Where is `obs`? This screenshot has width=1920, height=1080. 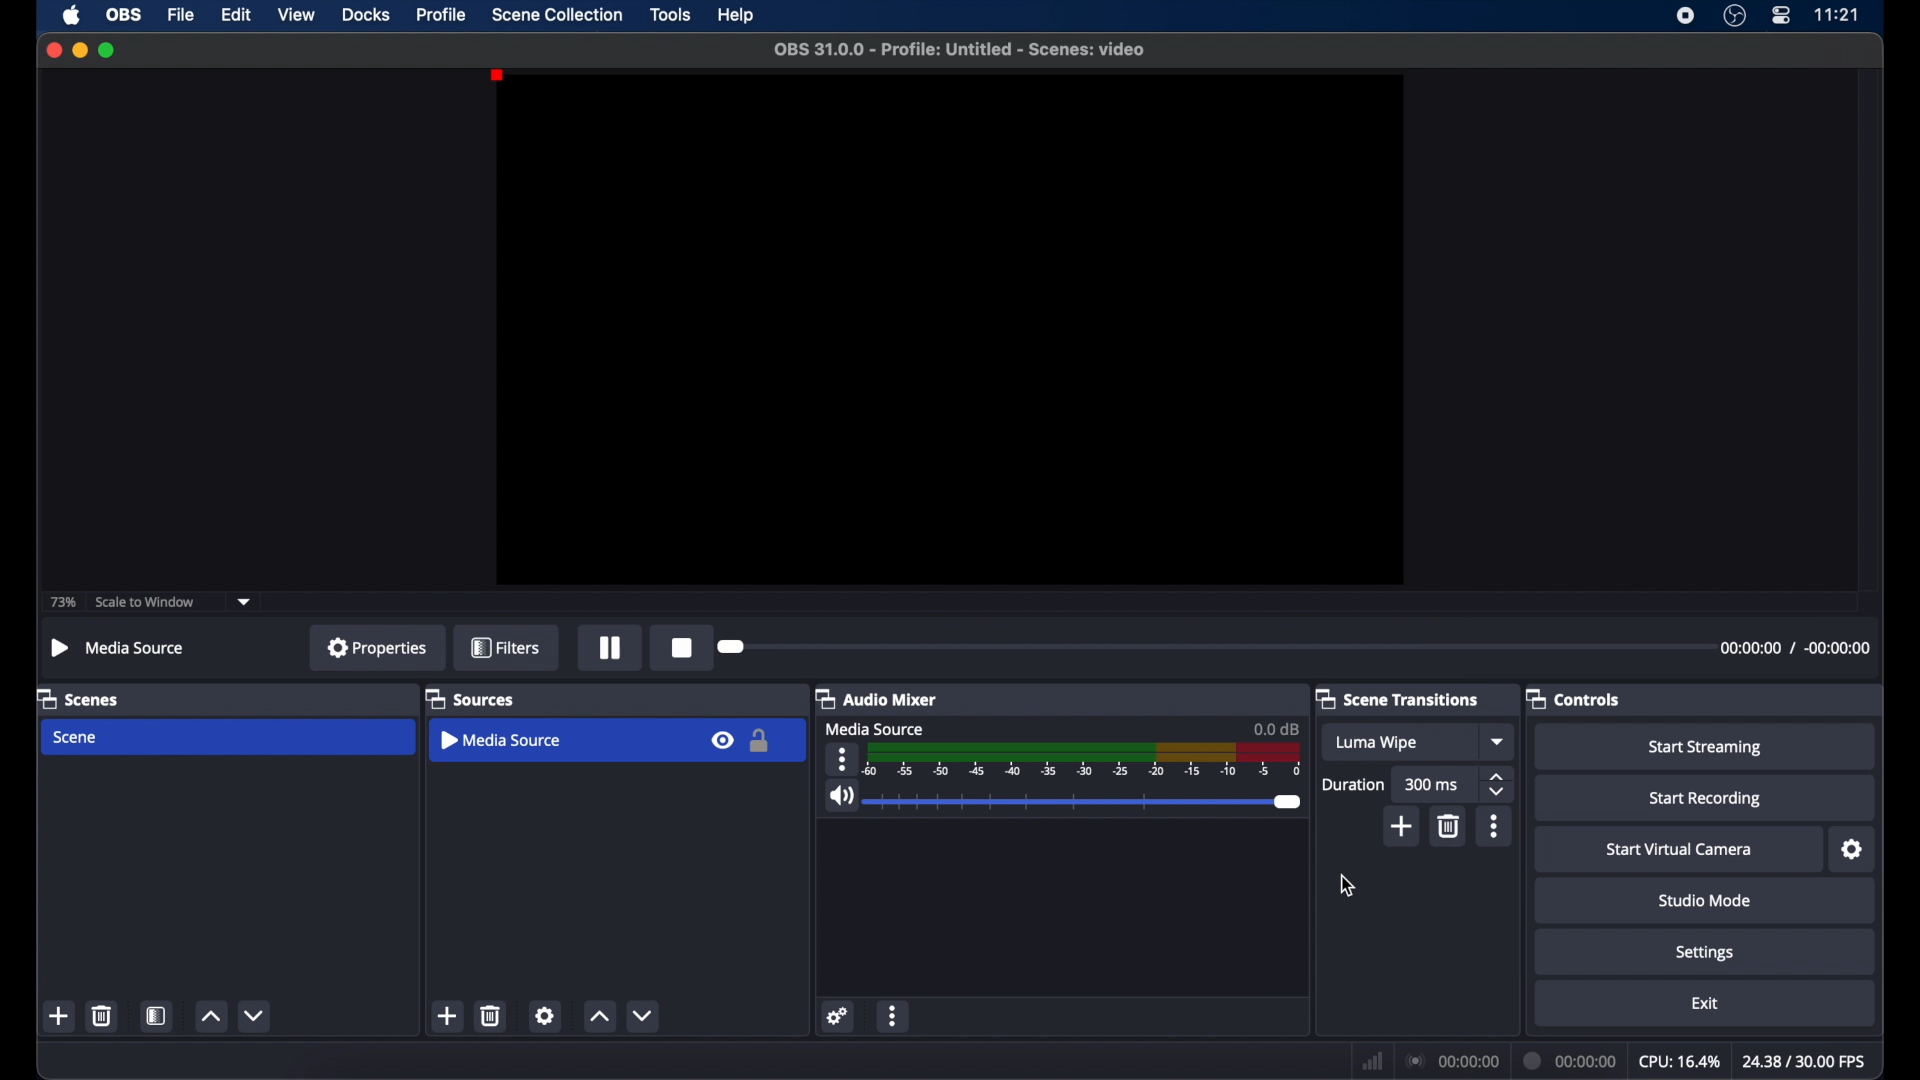
obs is located at coordinates (126, 14).